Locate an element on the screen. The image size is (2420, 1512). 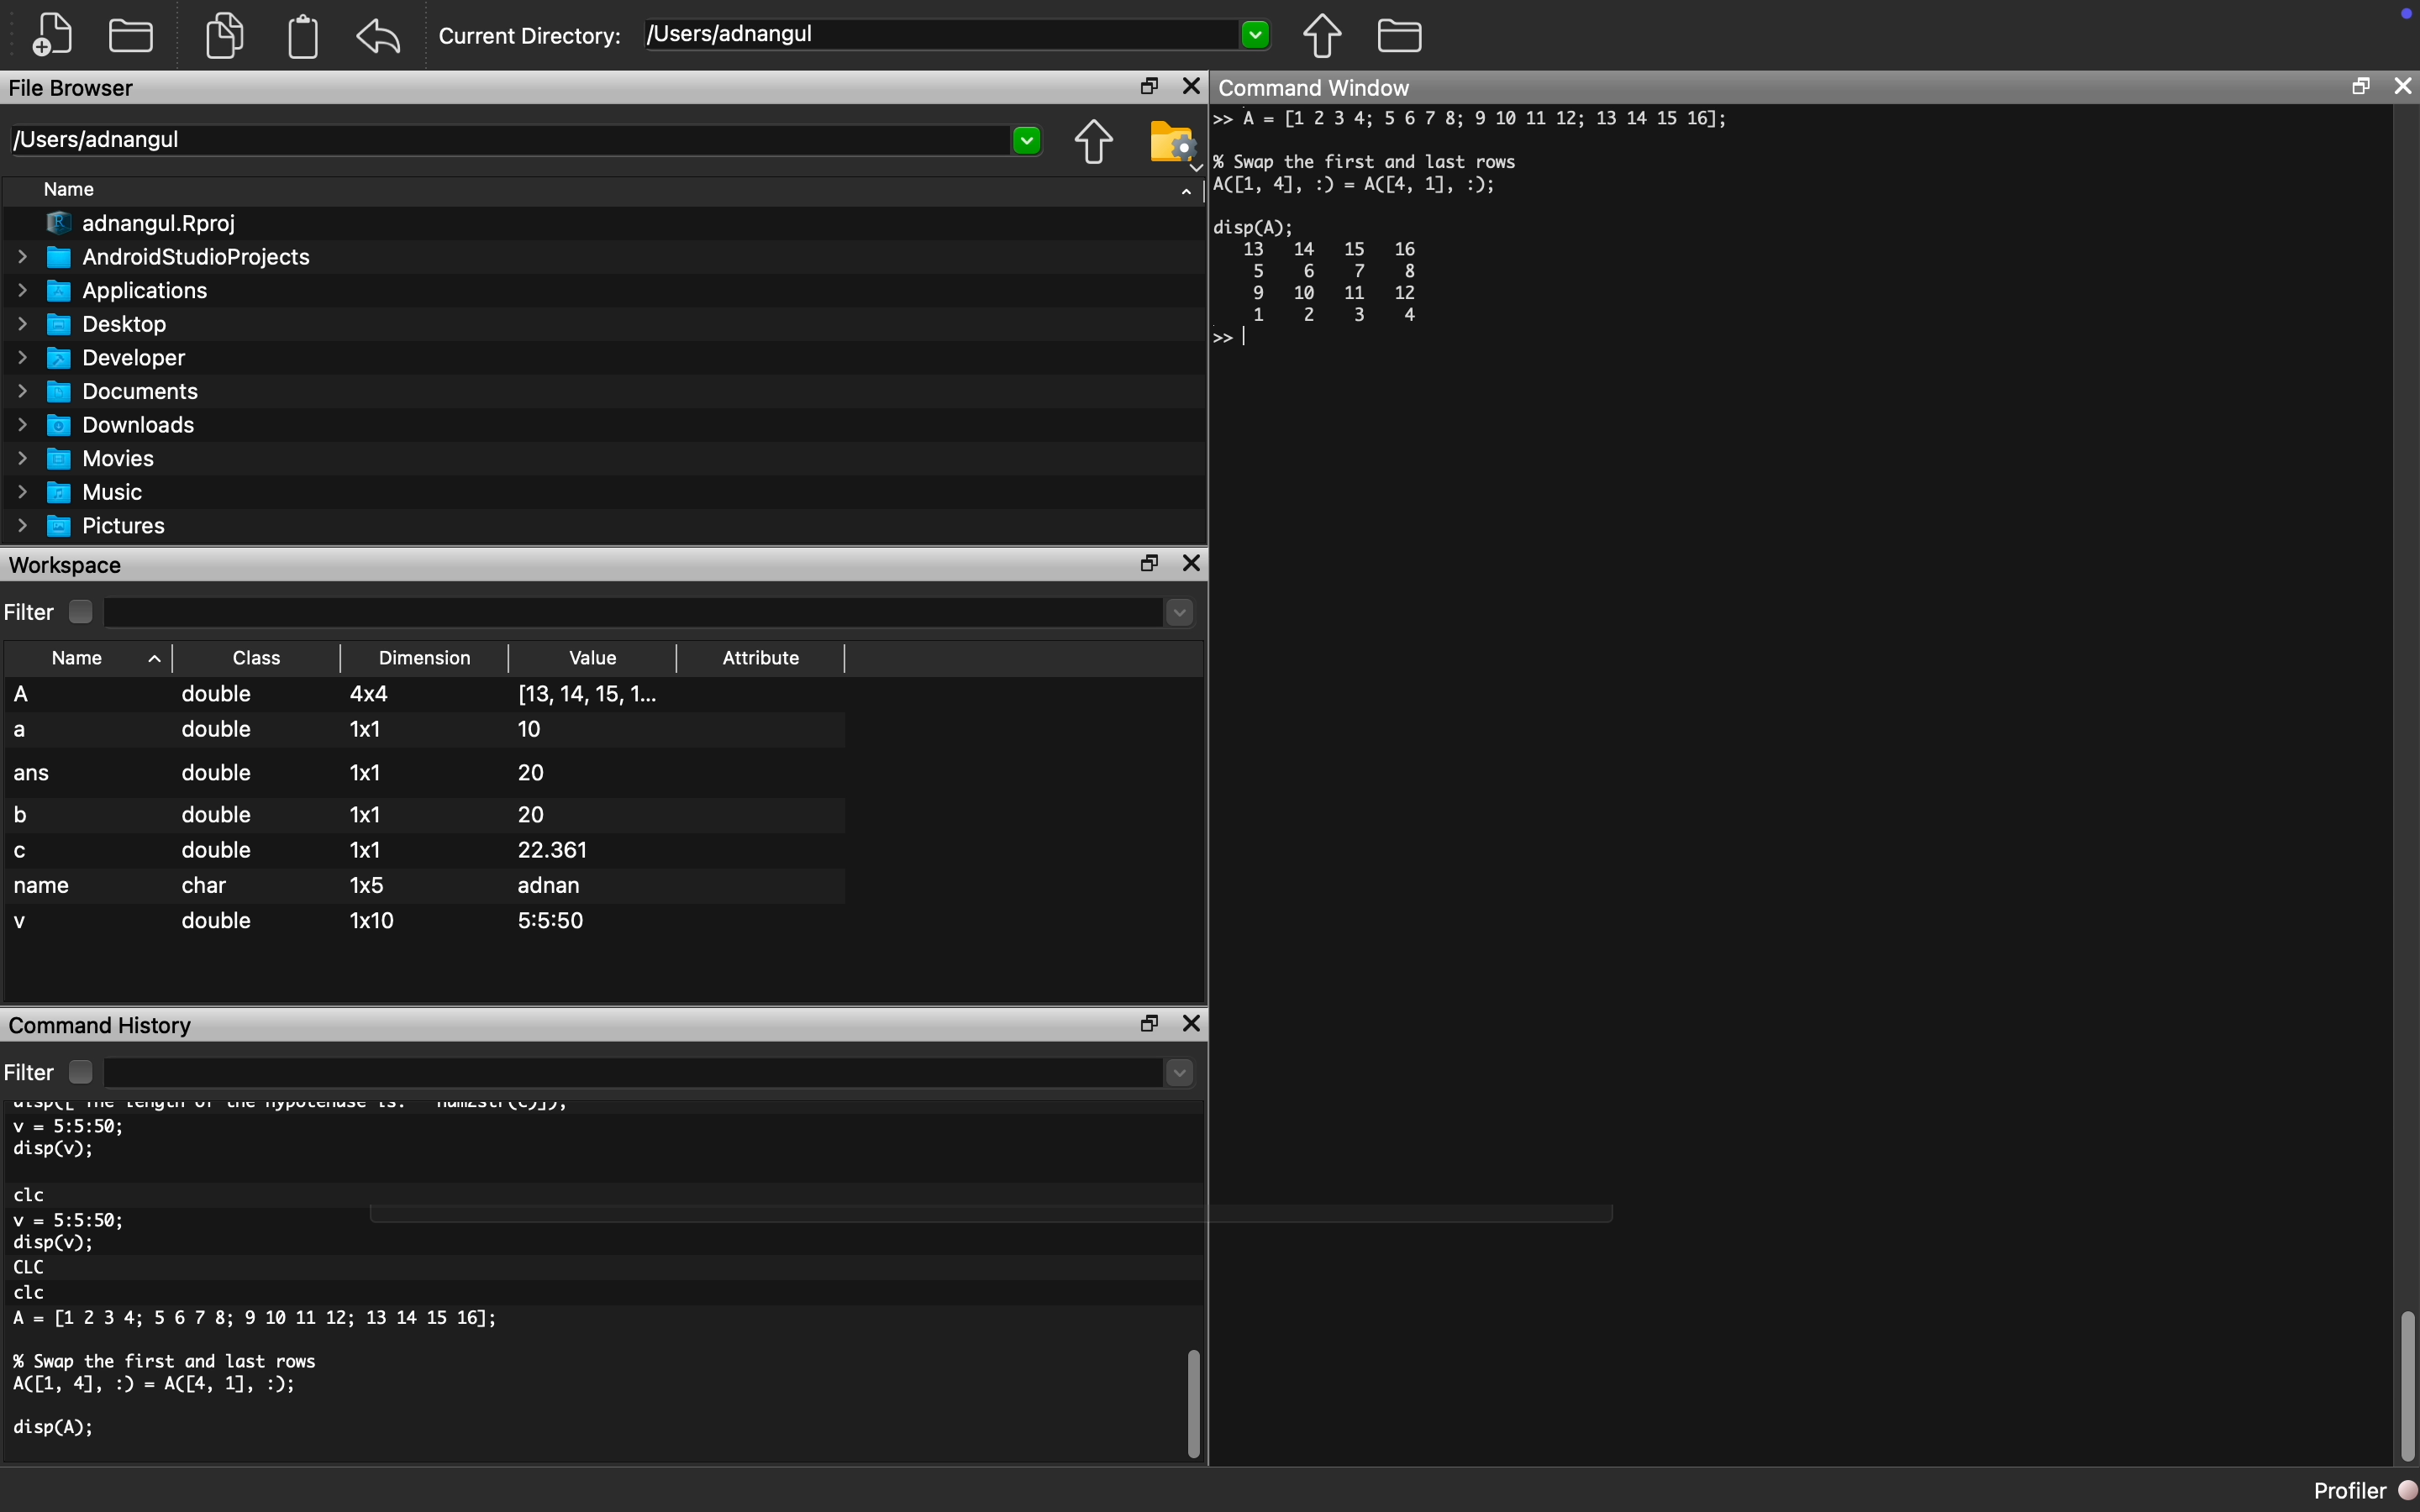
Scrollbar is located at coordinates (1192, 1400).